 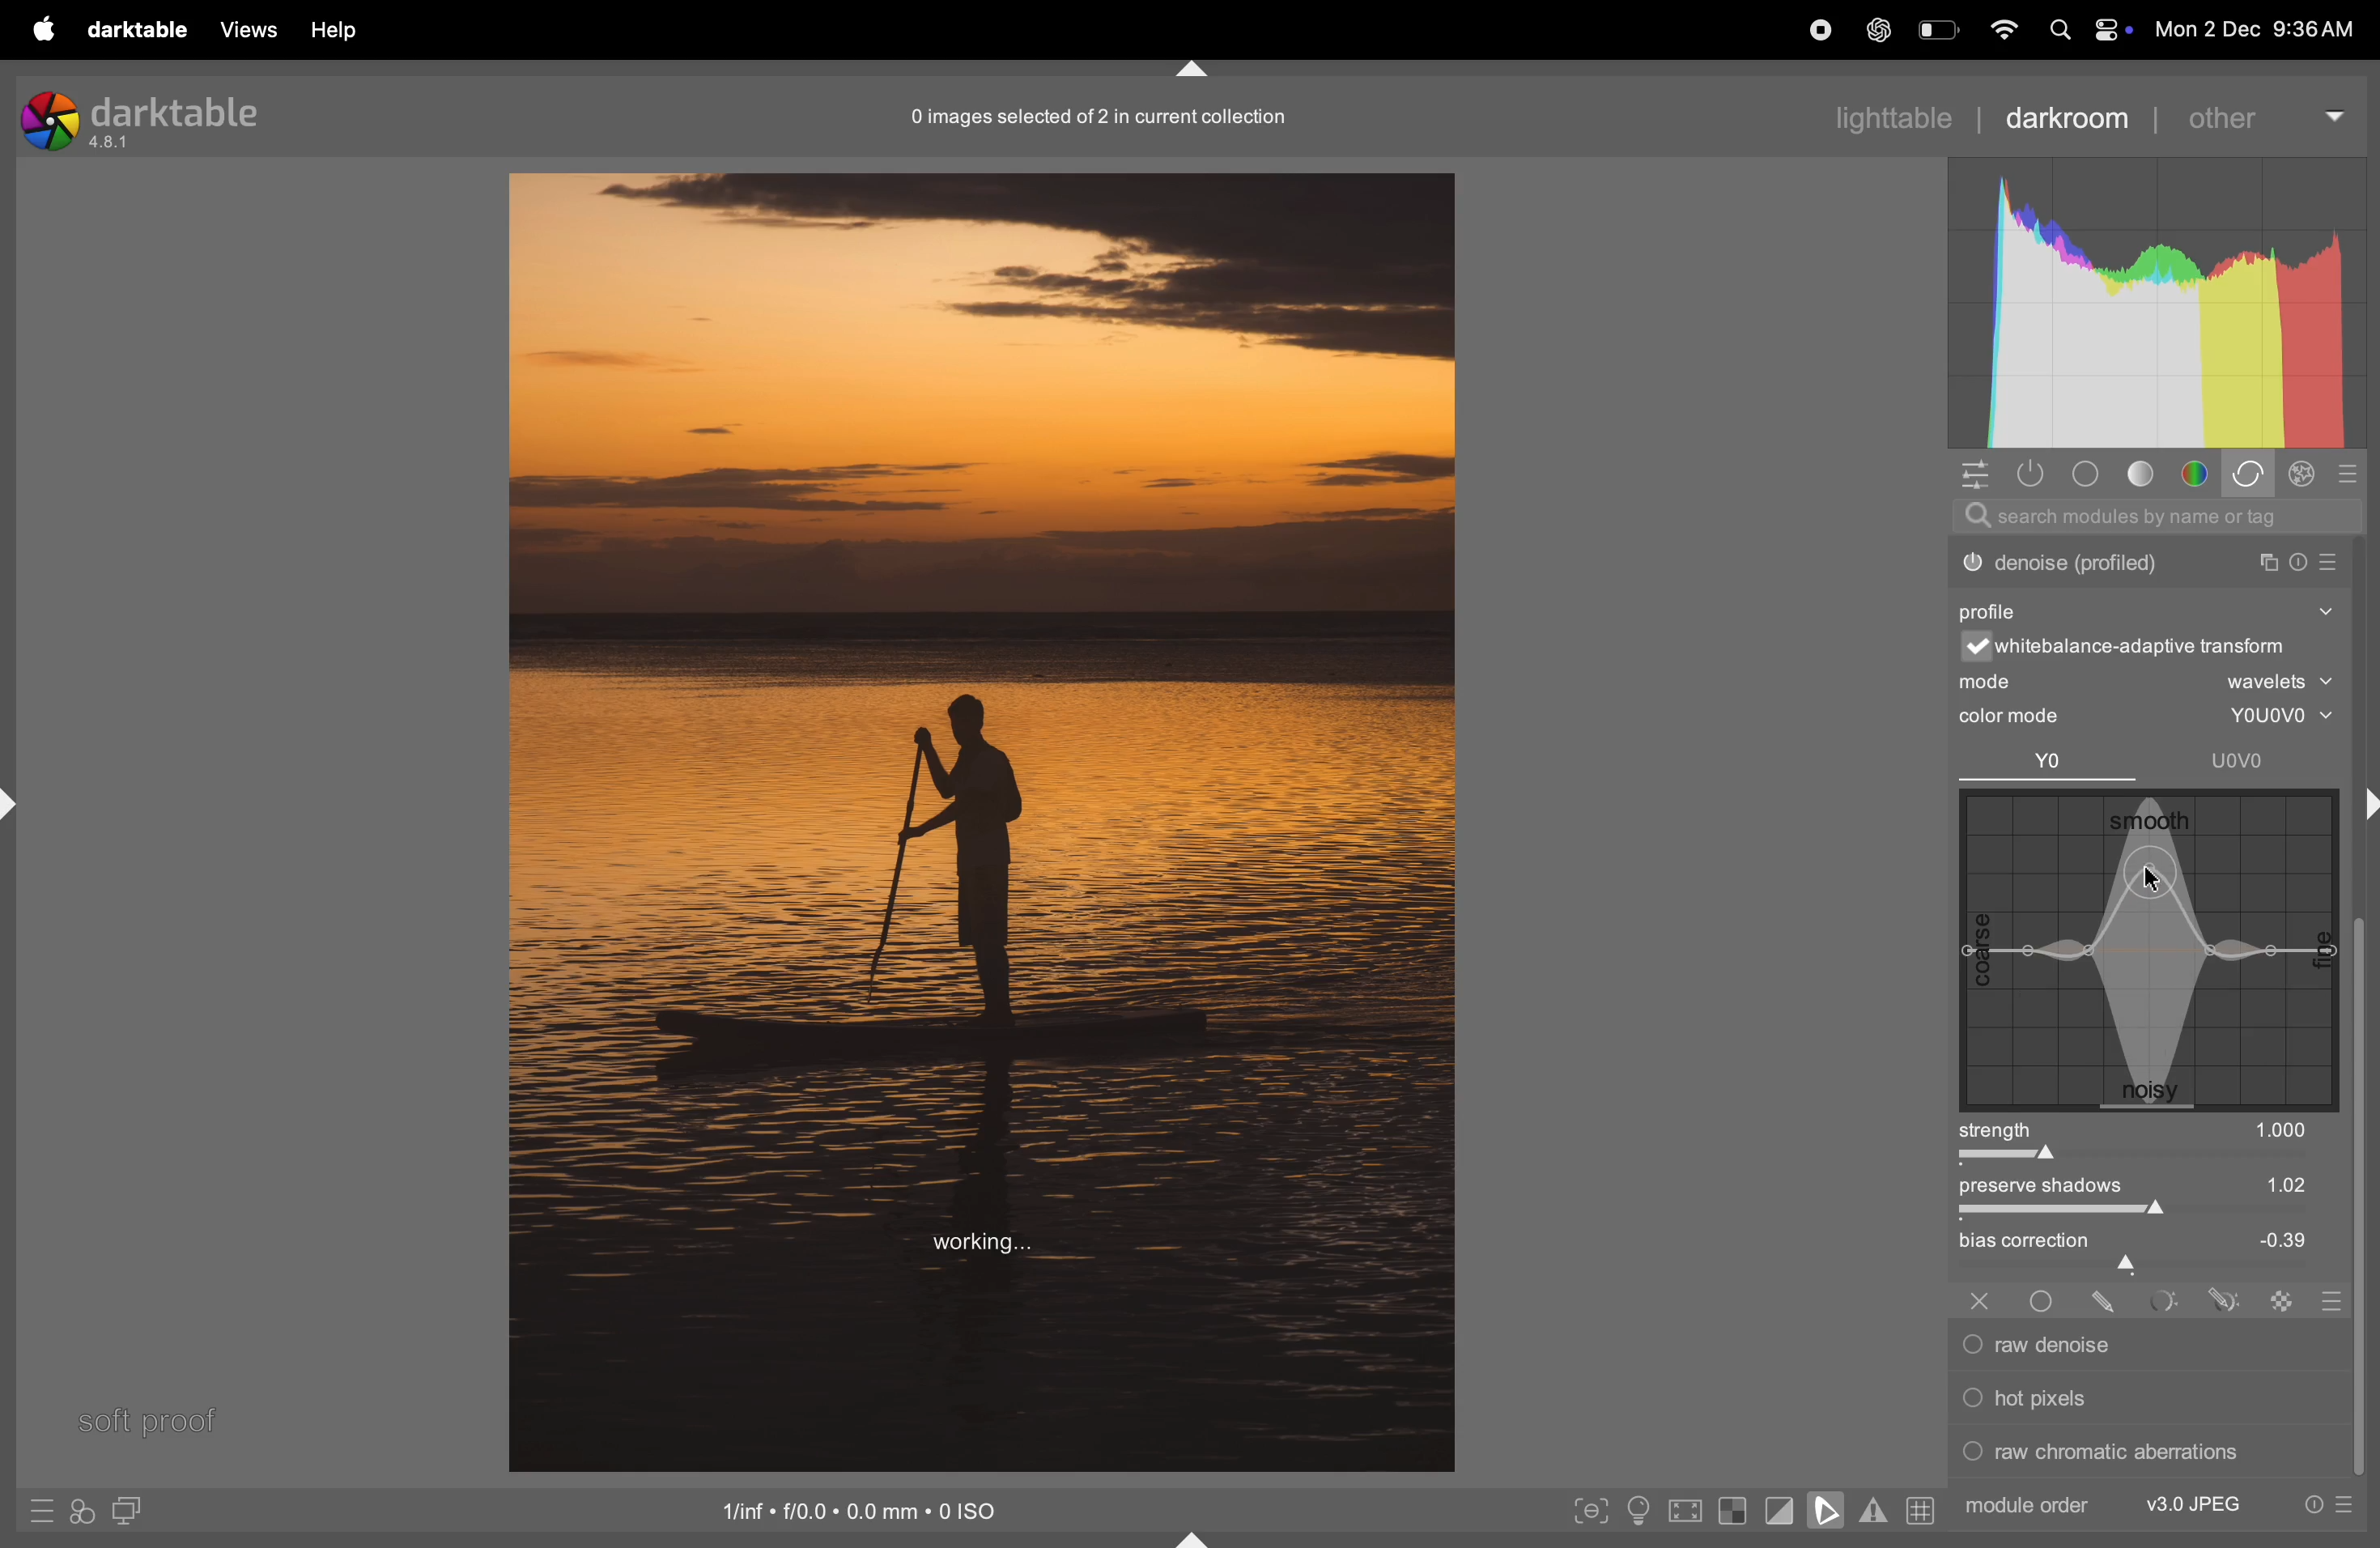 What do you see at coordinates (2242, 760) in the screenshot?
I see `UOvo` at bounding box center [2242, 760].